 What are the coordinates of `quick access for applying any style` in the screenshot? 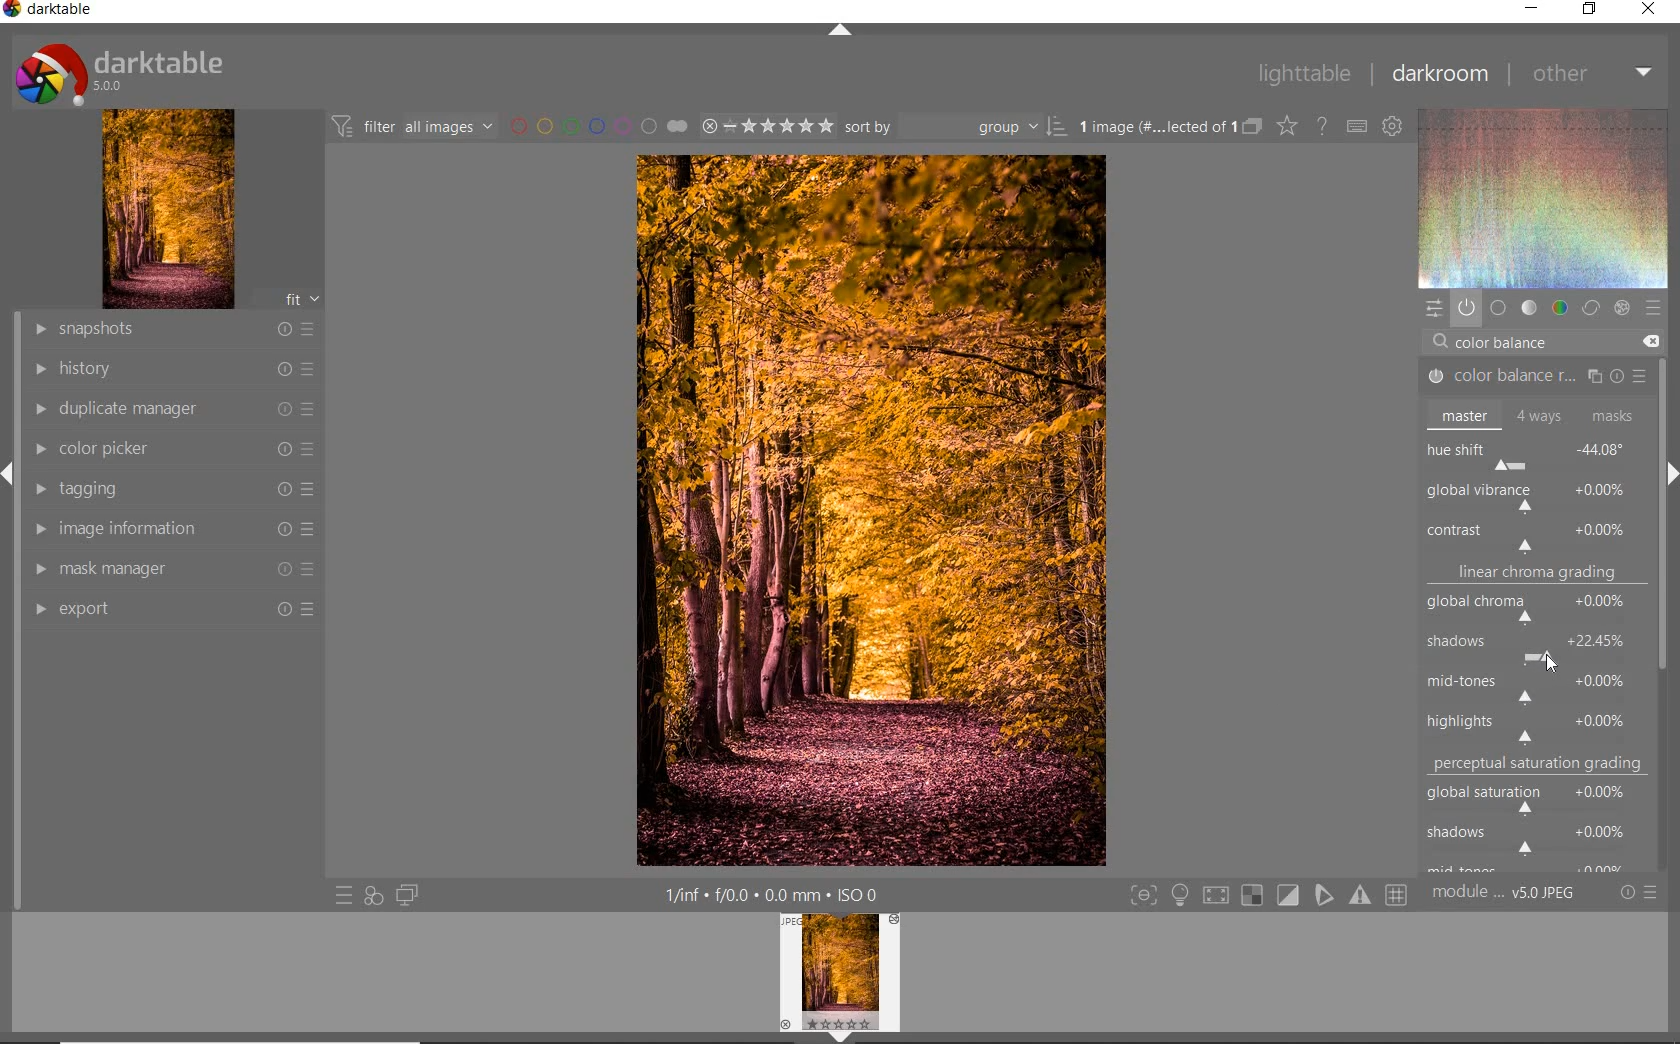 It's located at (374, 896).